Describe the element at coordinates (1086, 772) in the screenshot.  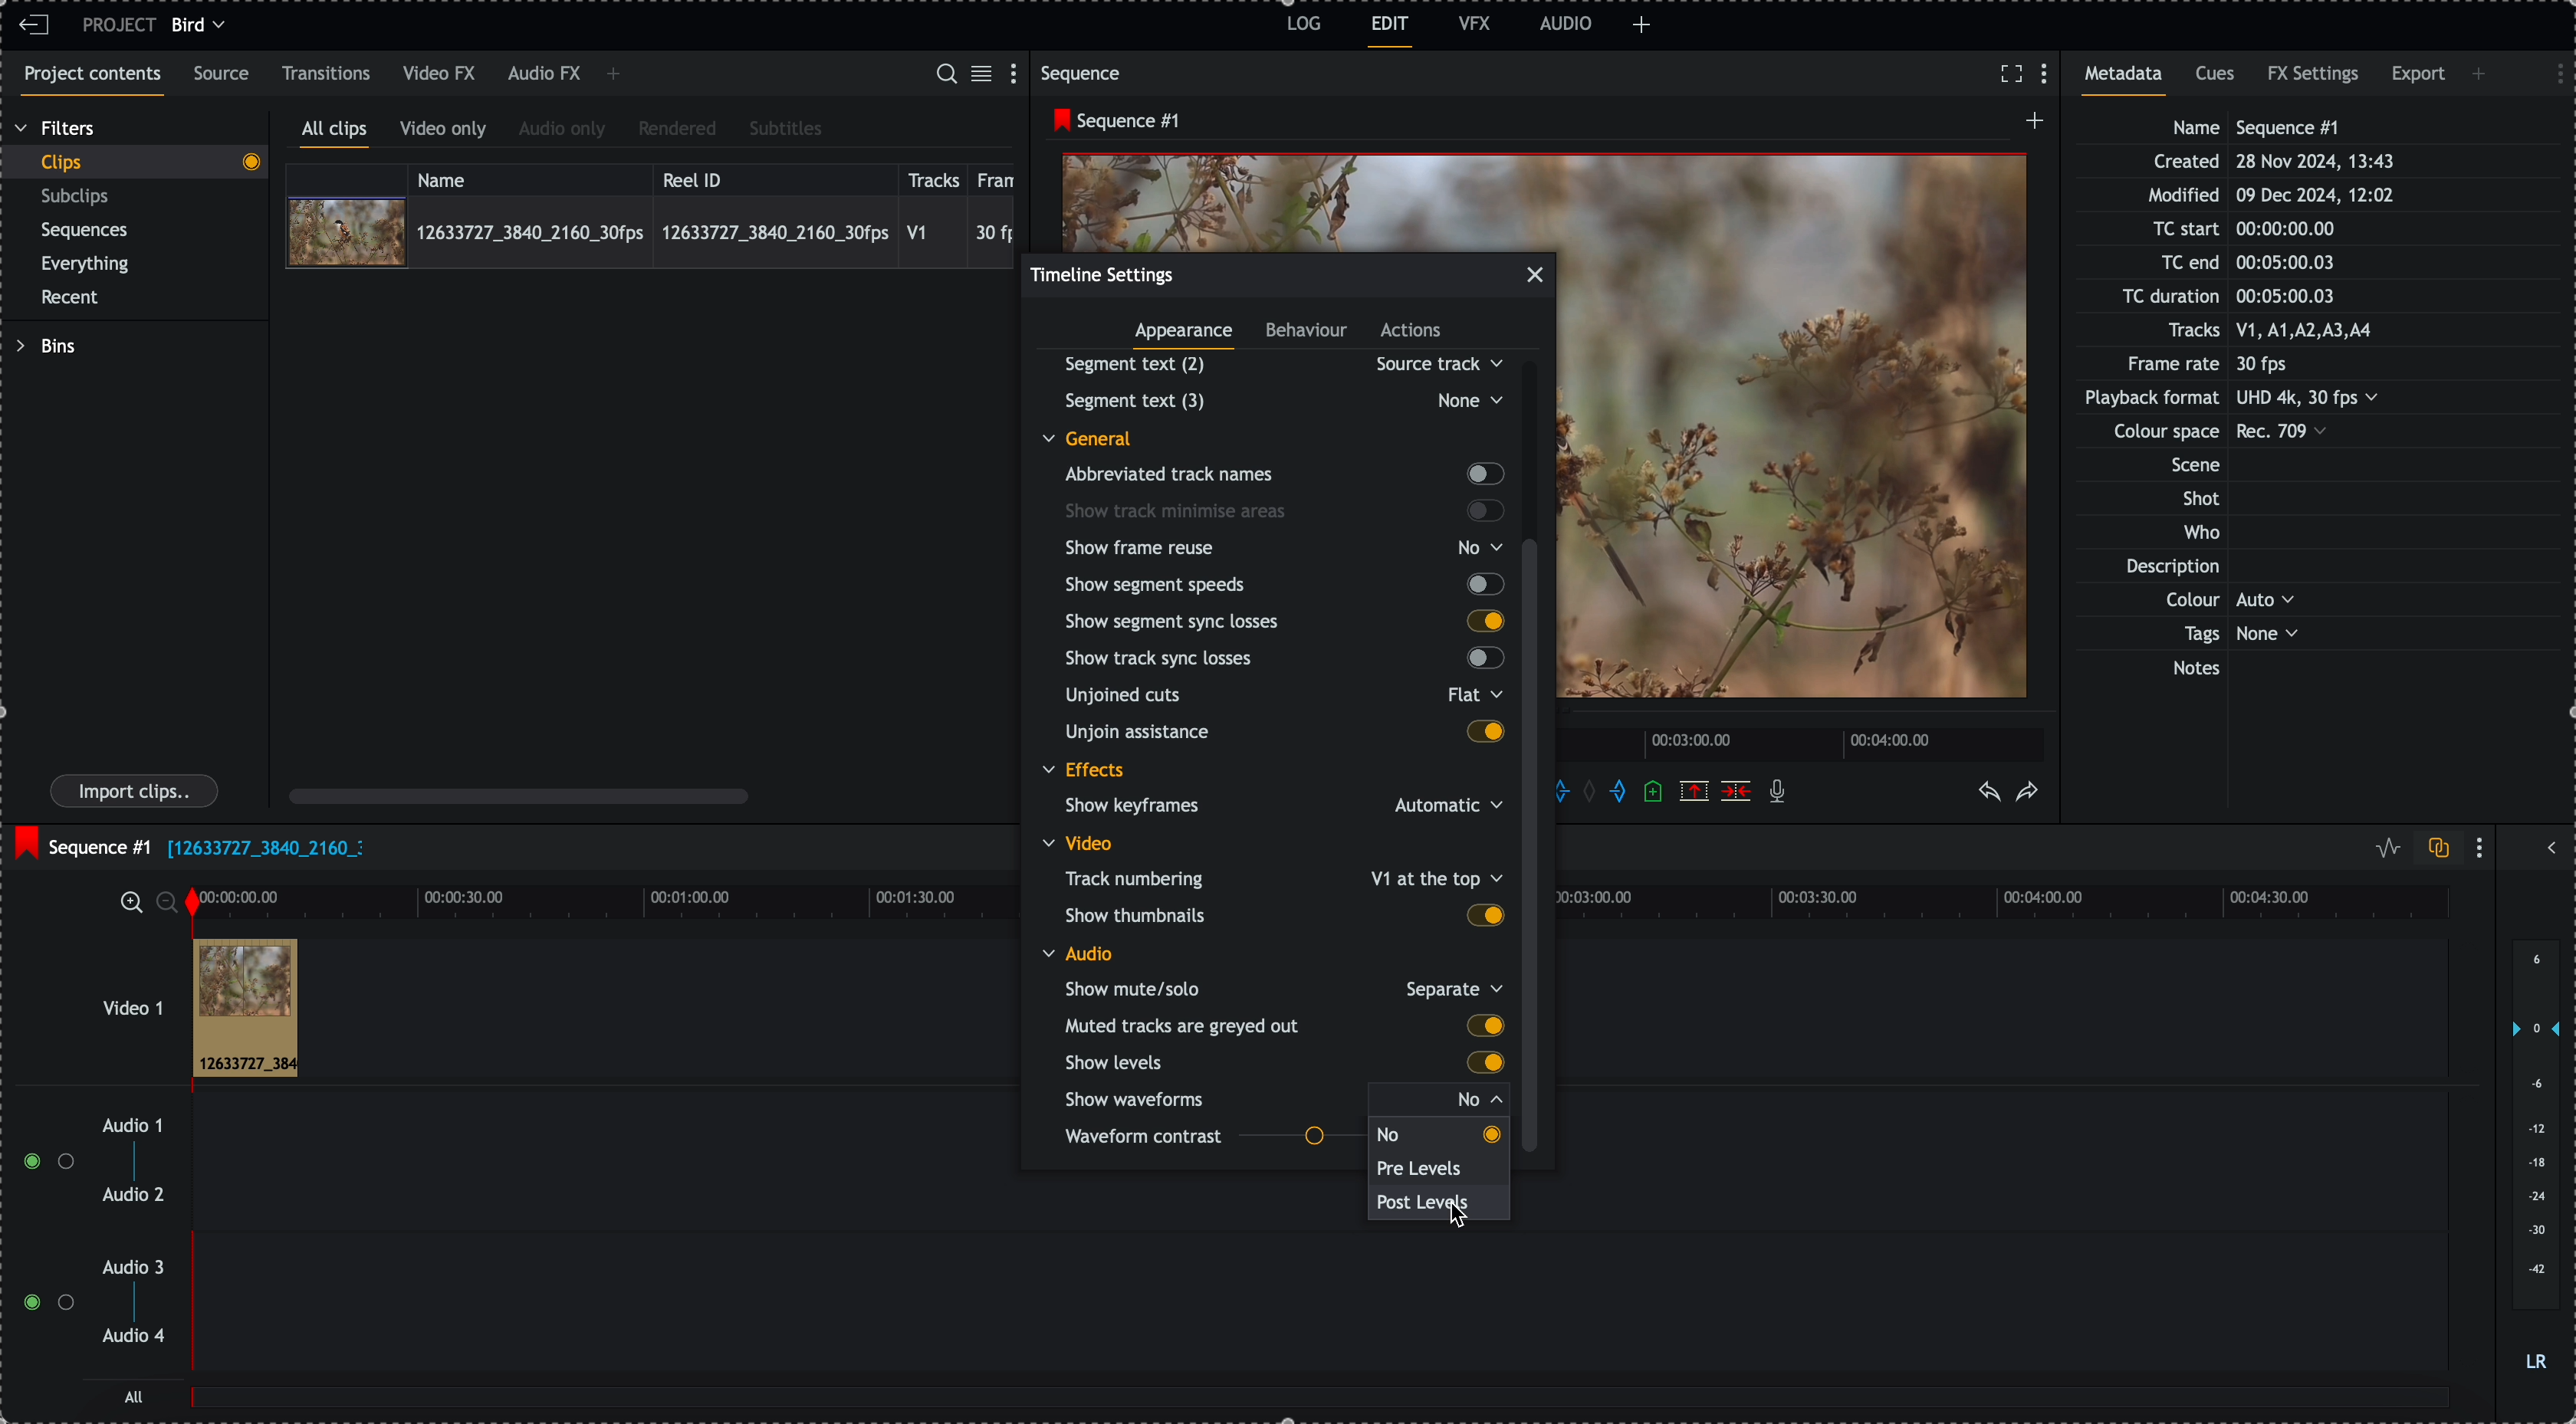
I see `effects` at that location.